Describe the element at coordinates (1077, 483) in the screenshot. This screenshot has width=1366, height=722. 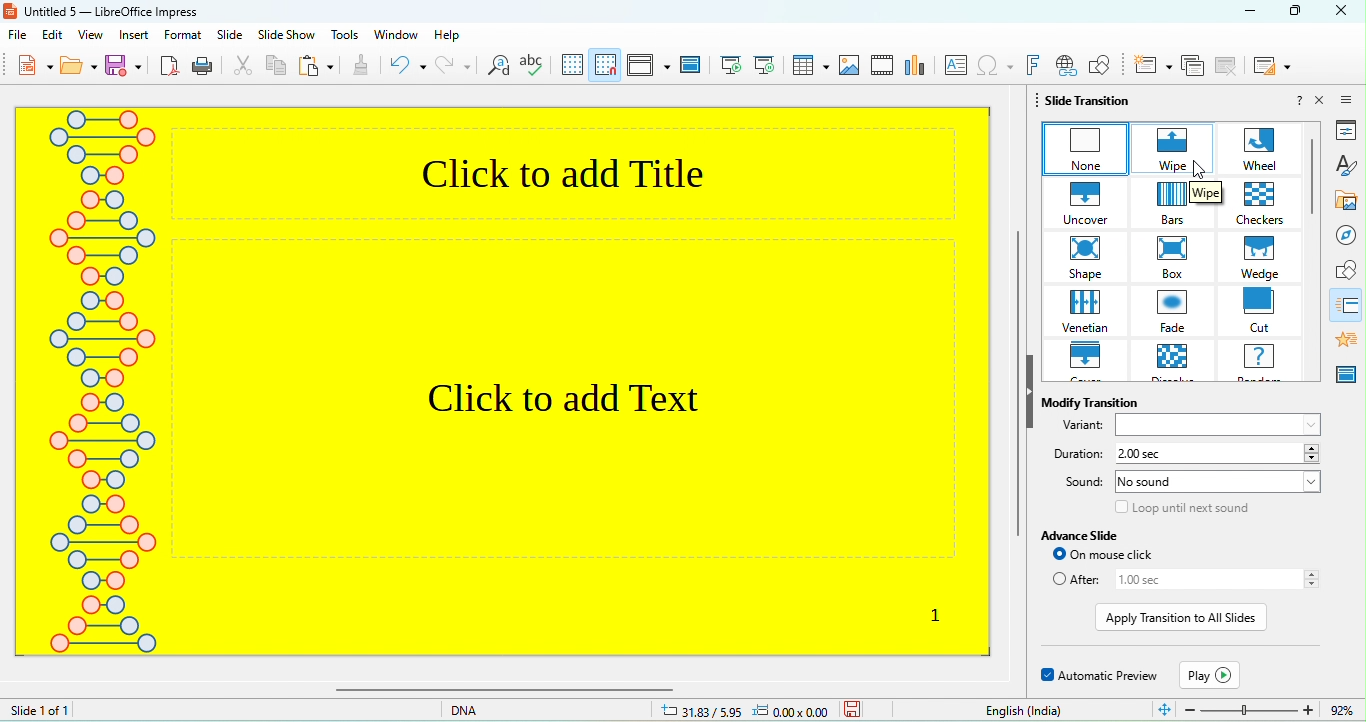
I see `sound` at that location.